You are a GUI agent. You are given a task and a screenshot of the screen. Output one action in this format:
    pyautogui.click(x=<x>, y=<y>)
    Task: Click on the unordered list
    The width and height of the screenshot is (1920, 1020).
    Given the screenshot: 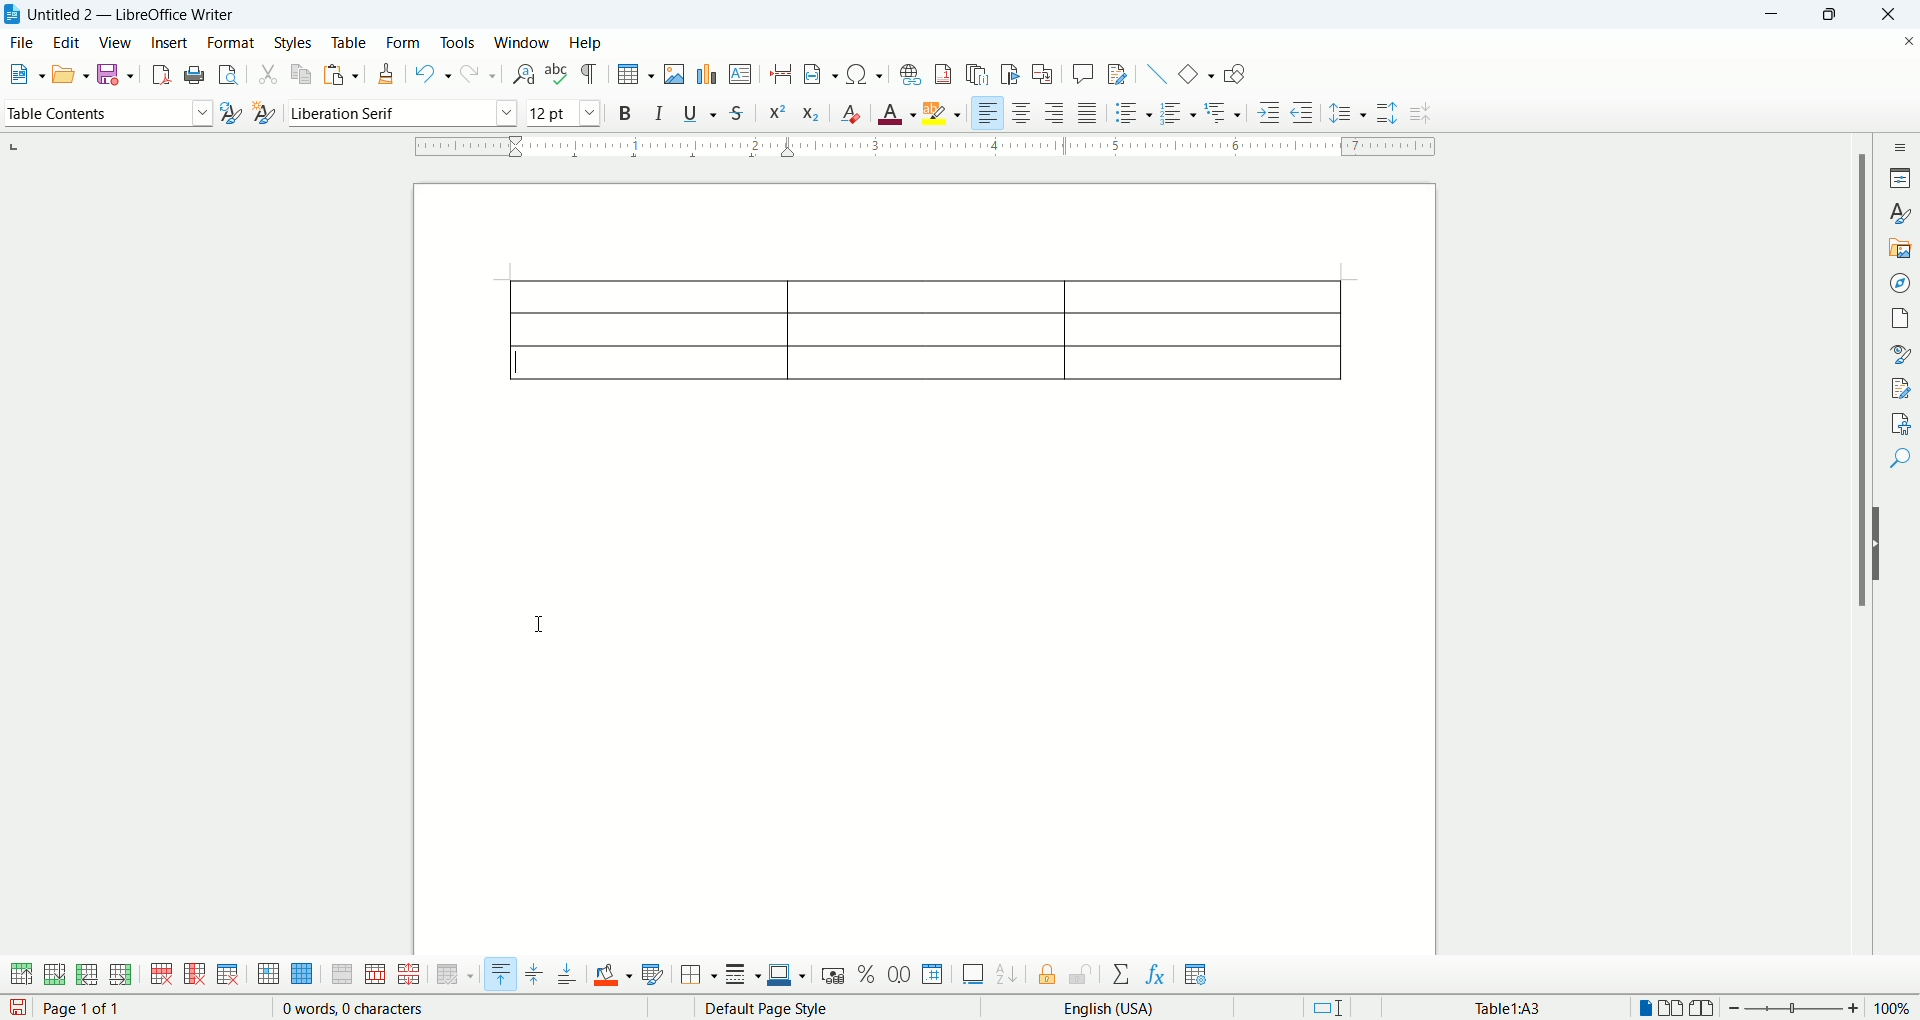 What is the action you would take?
    pyautogui.click(x=1133, y=114)
    